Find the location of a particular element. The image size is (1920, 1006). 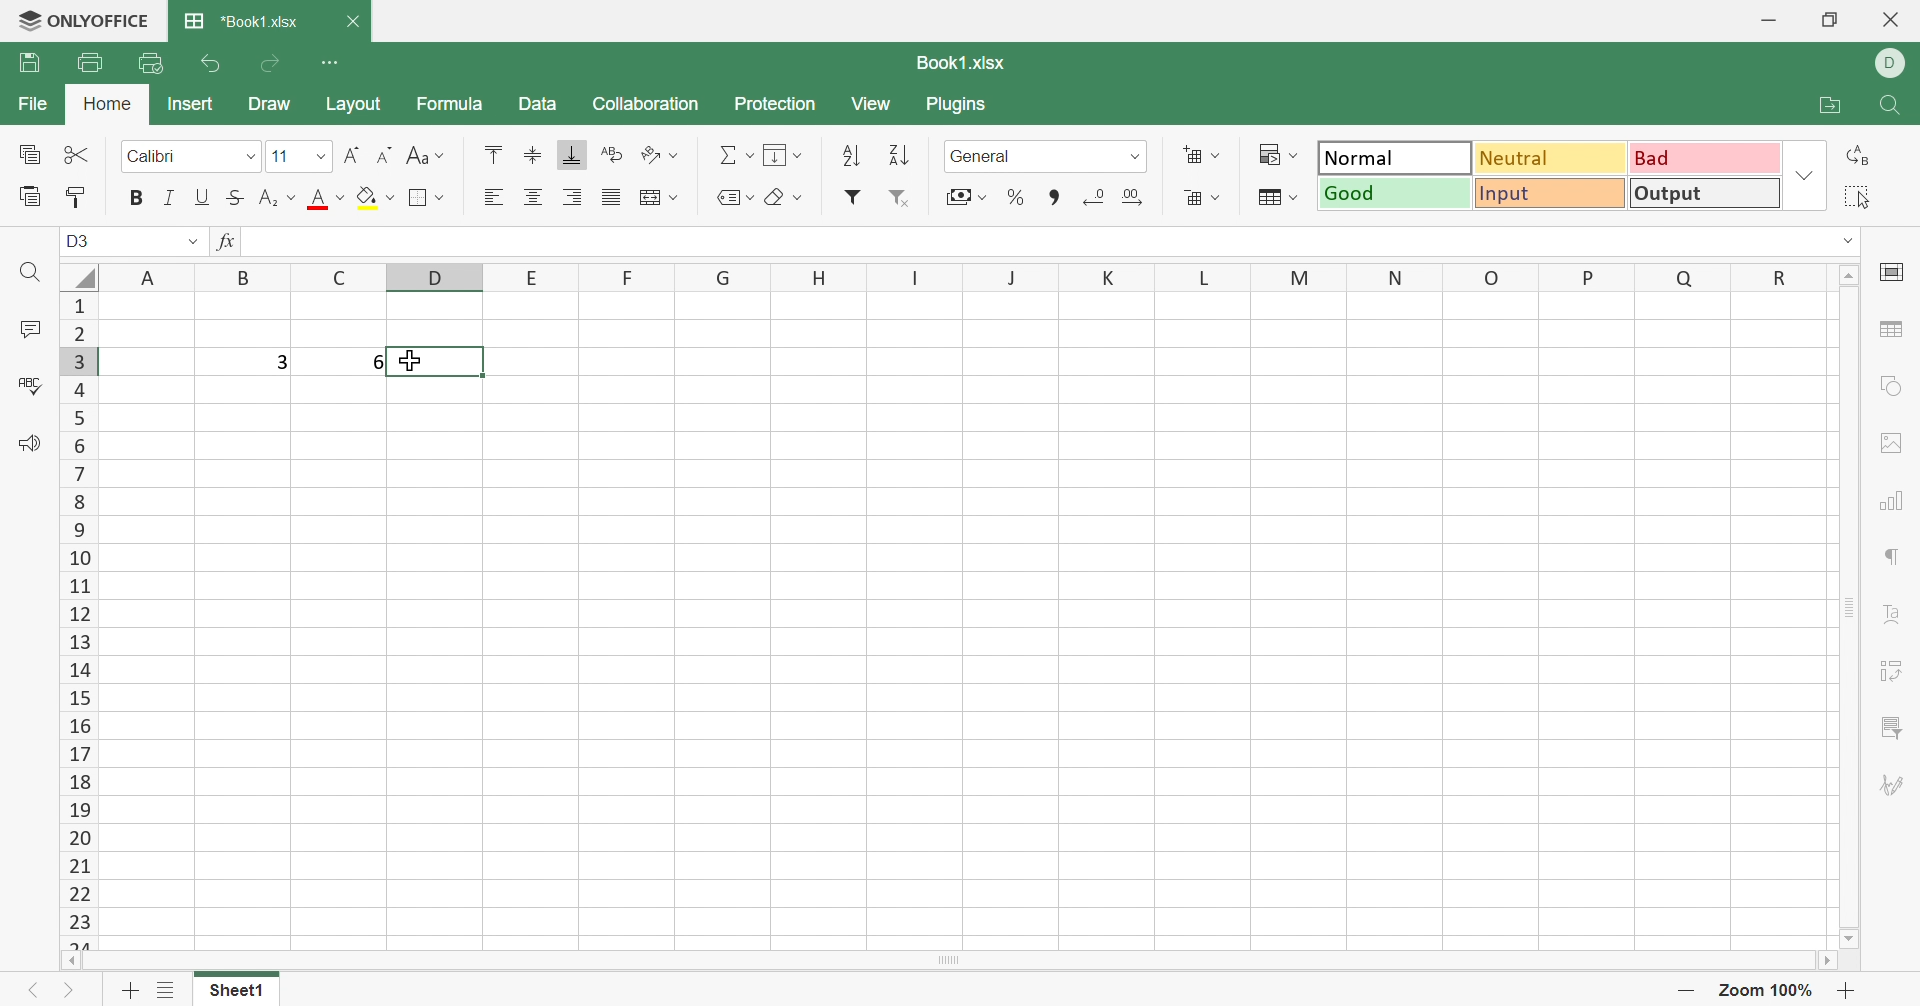

Font is located at coordinates (191, 155).